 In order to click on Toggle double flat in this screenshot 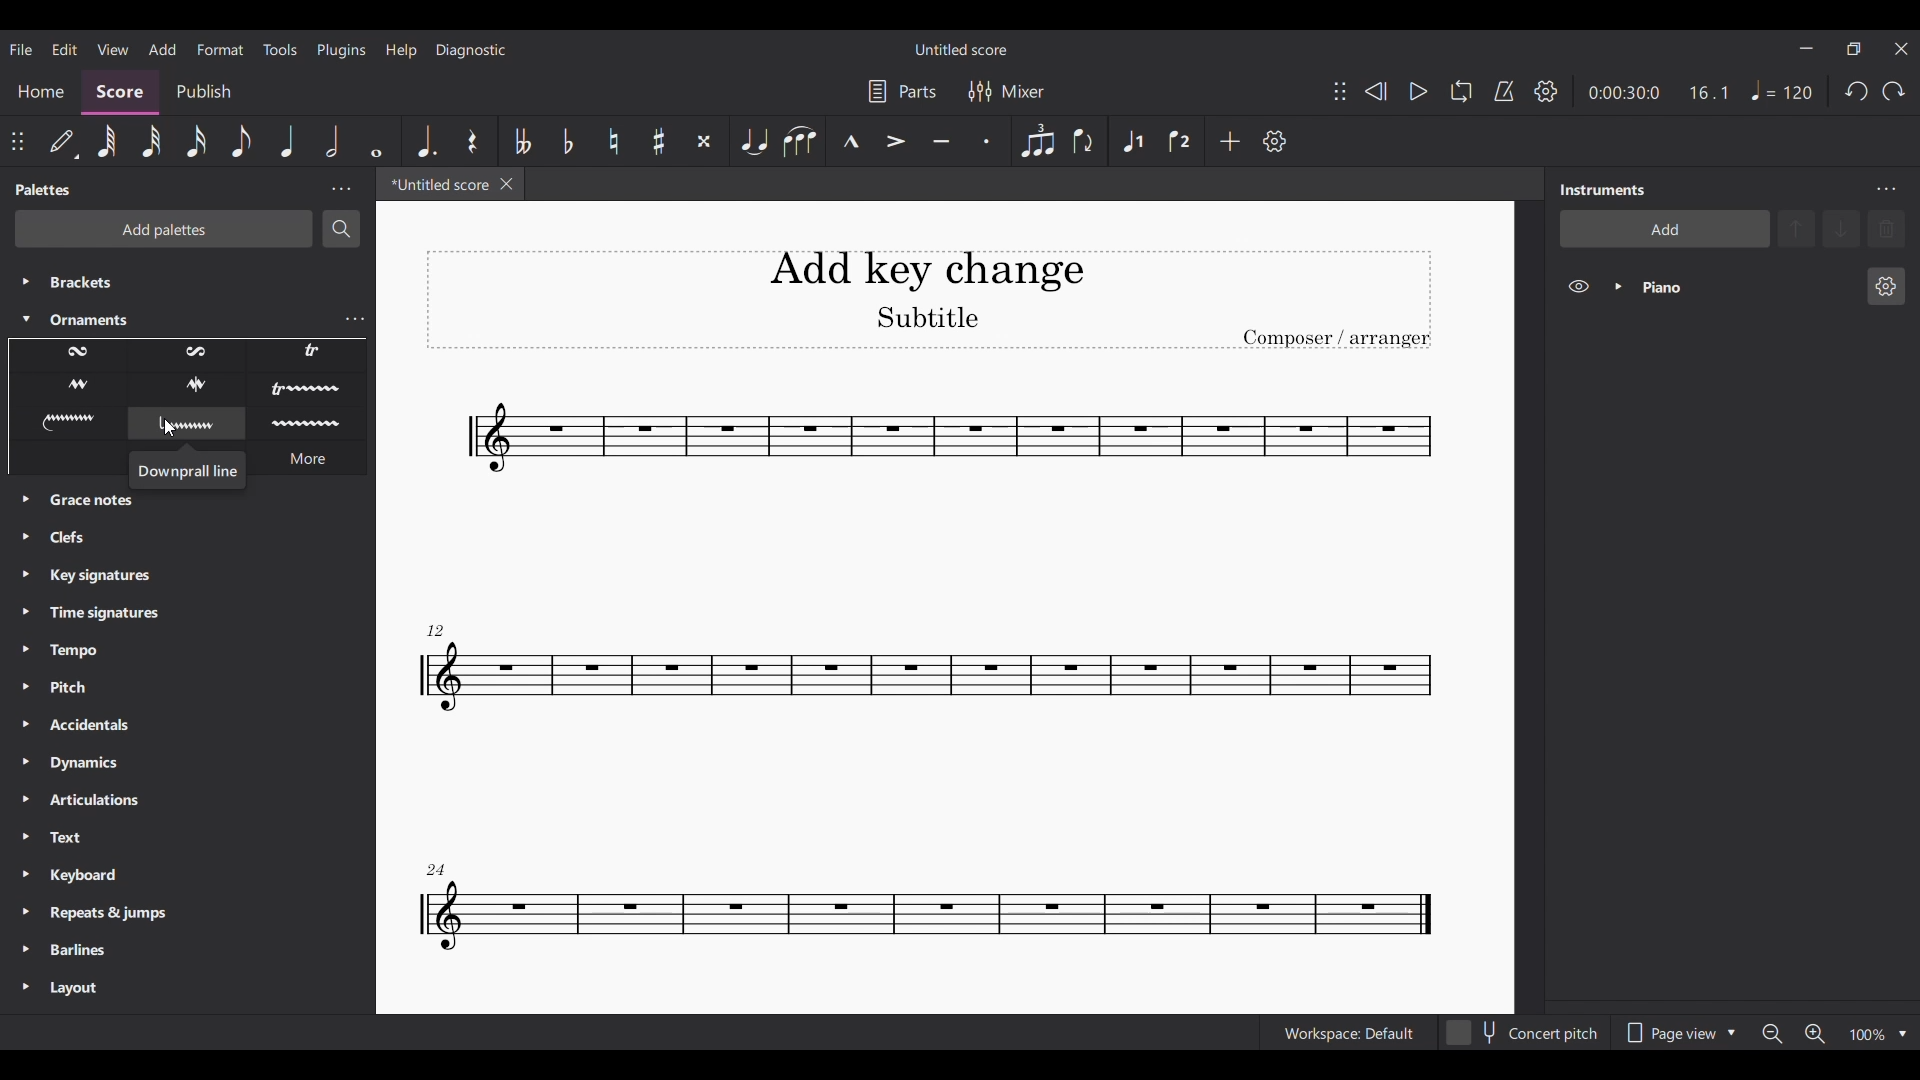, I will do `click(522, 141)`.